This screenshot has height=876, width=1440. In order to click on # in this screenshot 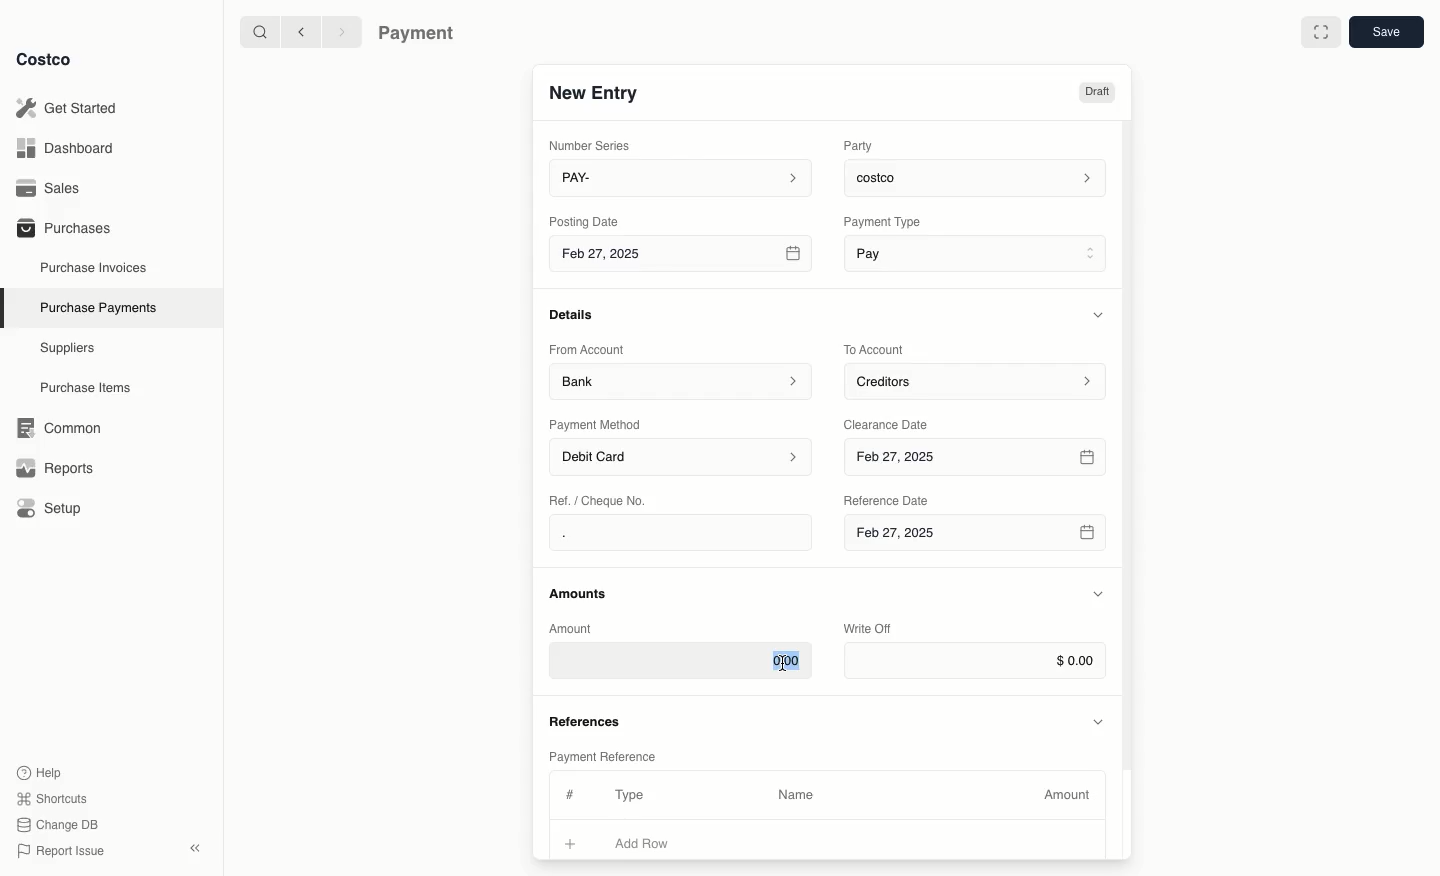, I will do `click(567, 792)`.